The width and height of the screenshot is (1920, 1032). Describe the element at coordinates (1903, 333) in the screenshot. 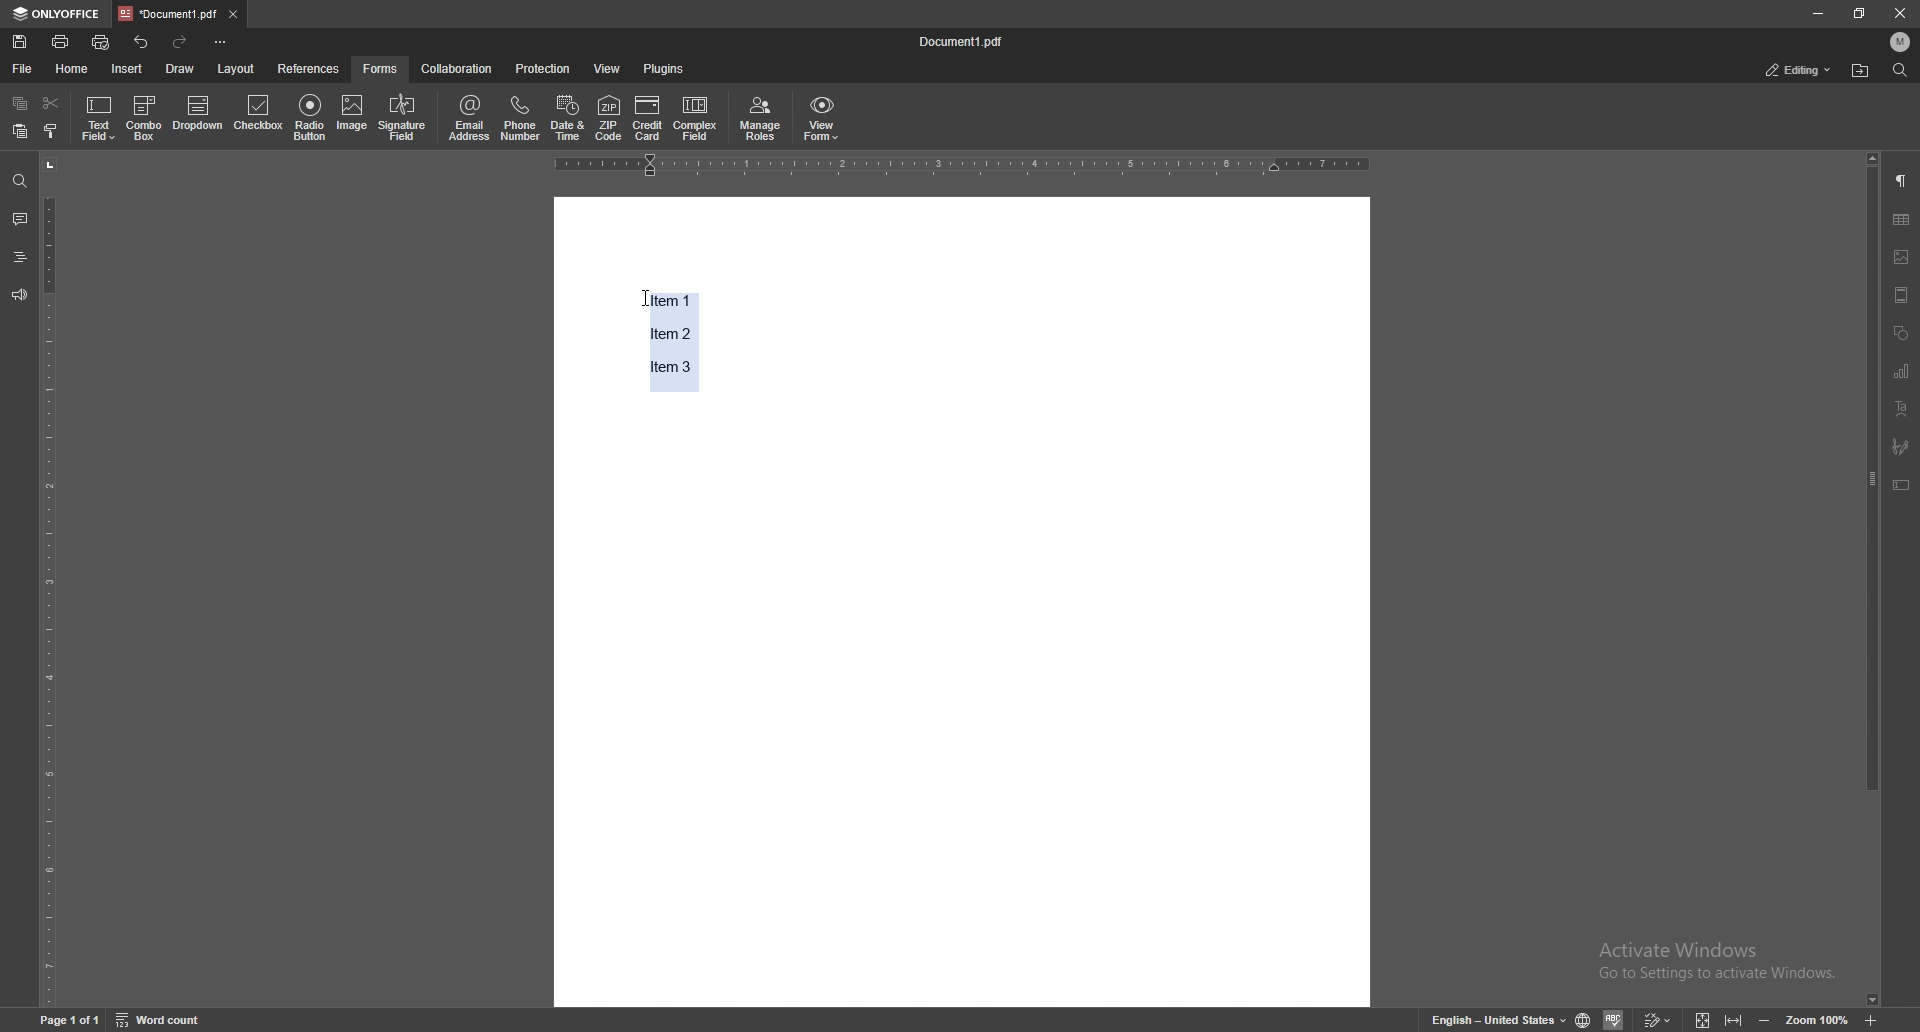

I see `shapes` at that location.